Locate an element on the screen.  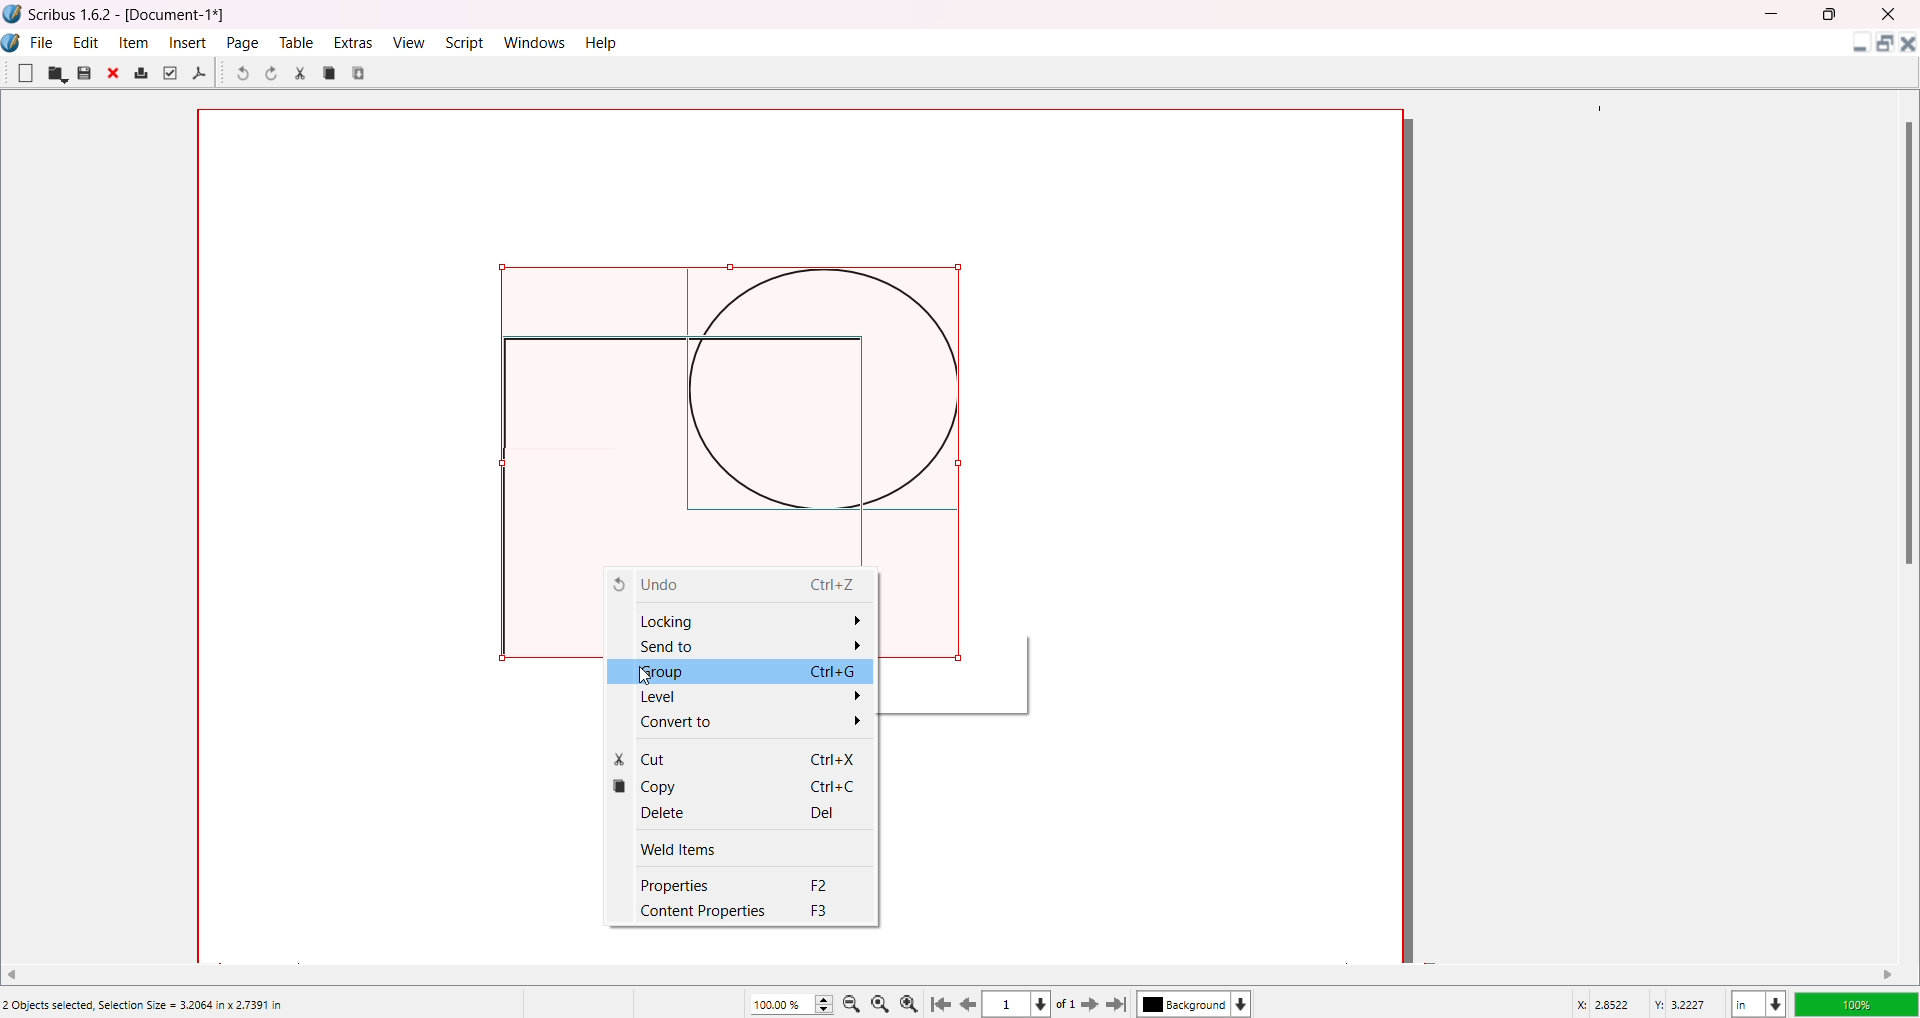
Script is located at coordinates (467, 41).